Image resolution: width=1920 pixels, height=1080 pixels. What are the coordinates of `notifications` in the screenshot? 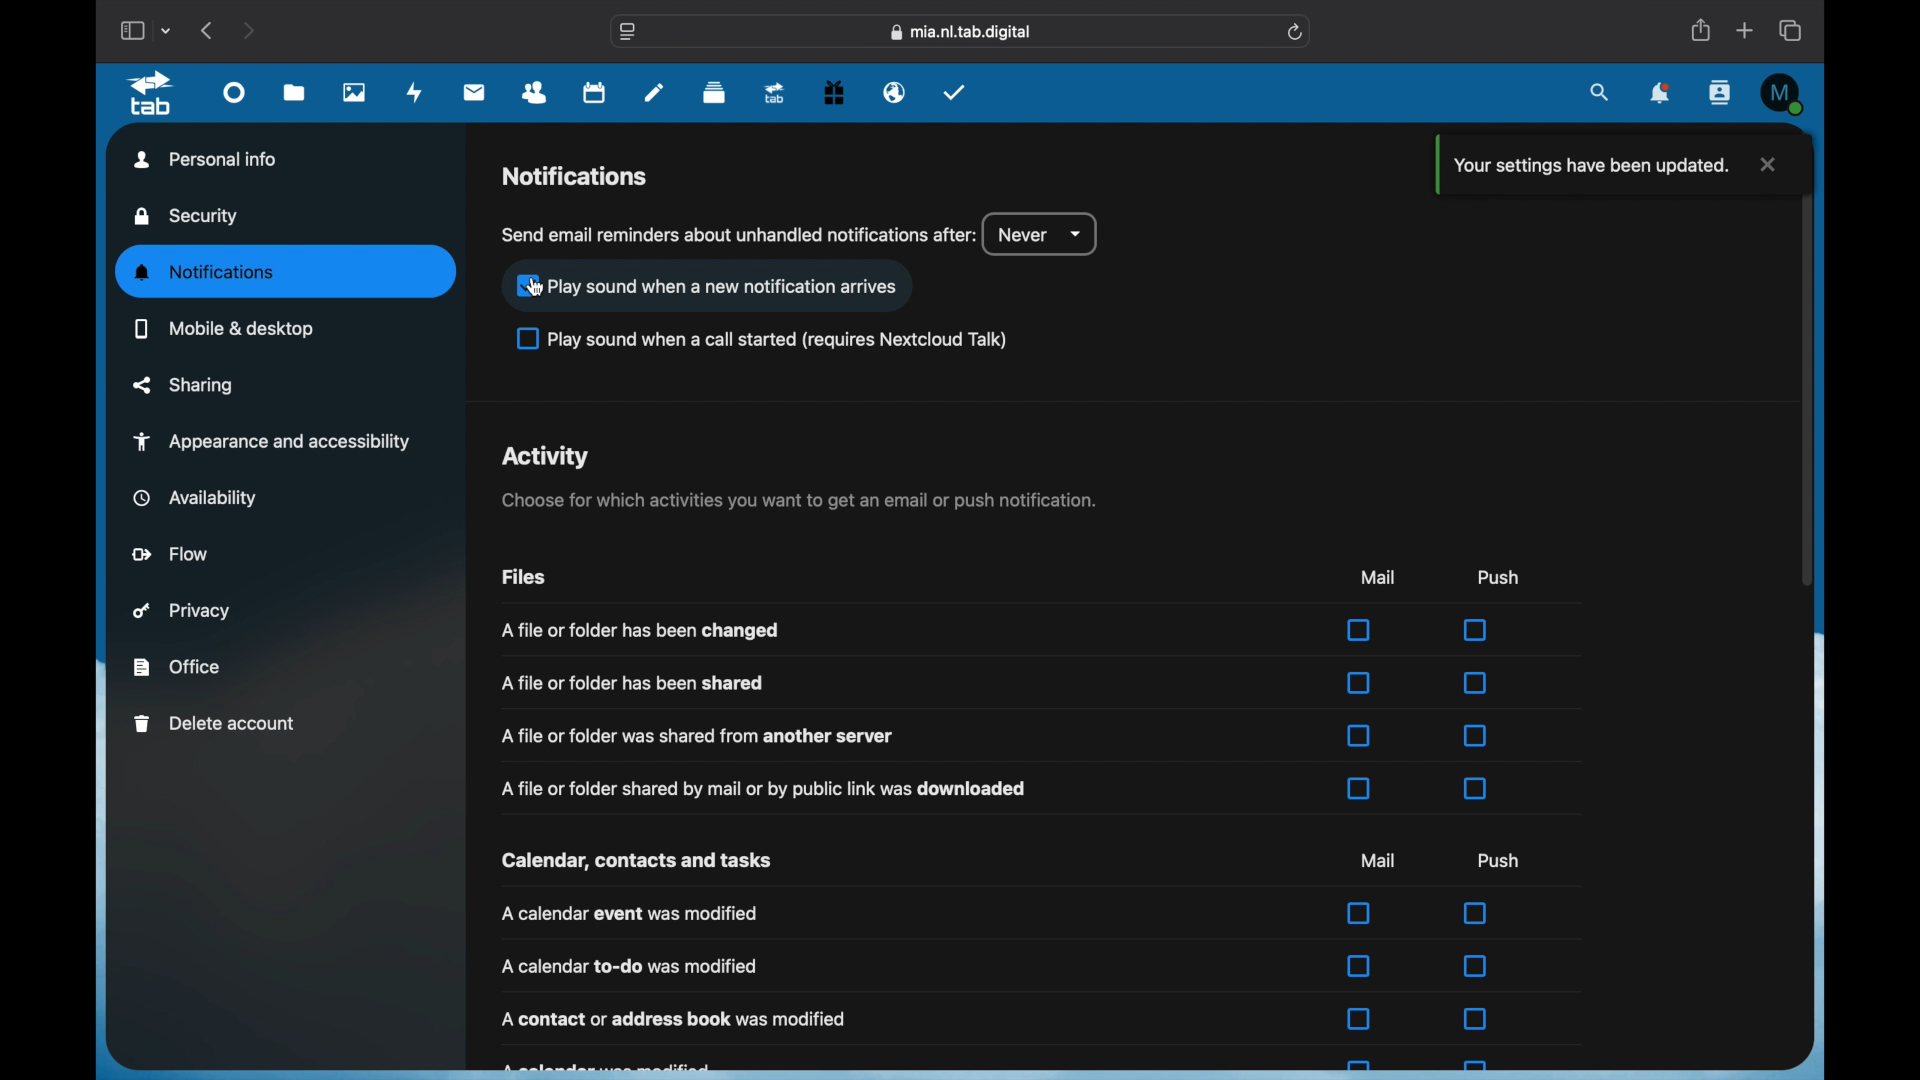 It's located at (1661, 95).